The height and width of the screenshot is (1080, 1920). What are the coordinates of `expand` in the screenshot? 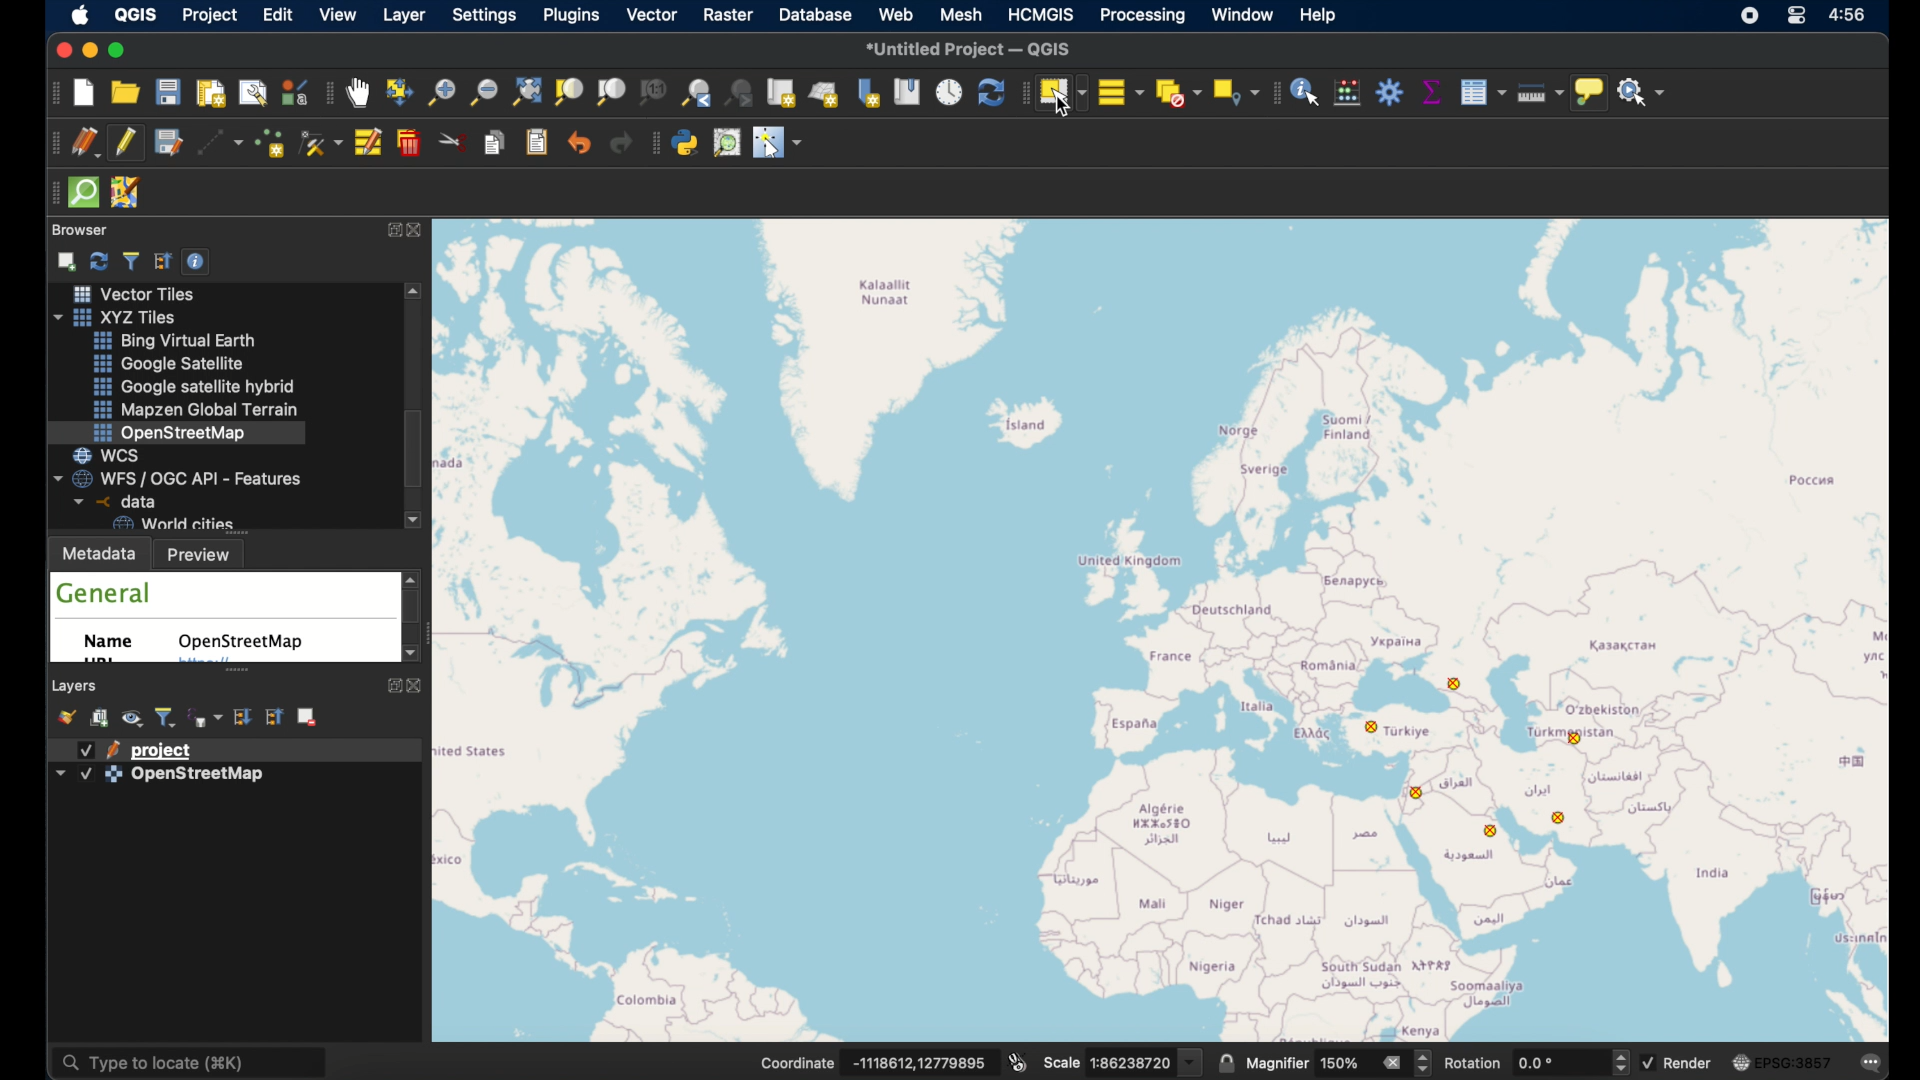 It's located at (391, 688).